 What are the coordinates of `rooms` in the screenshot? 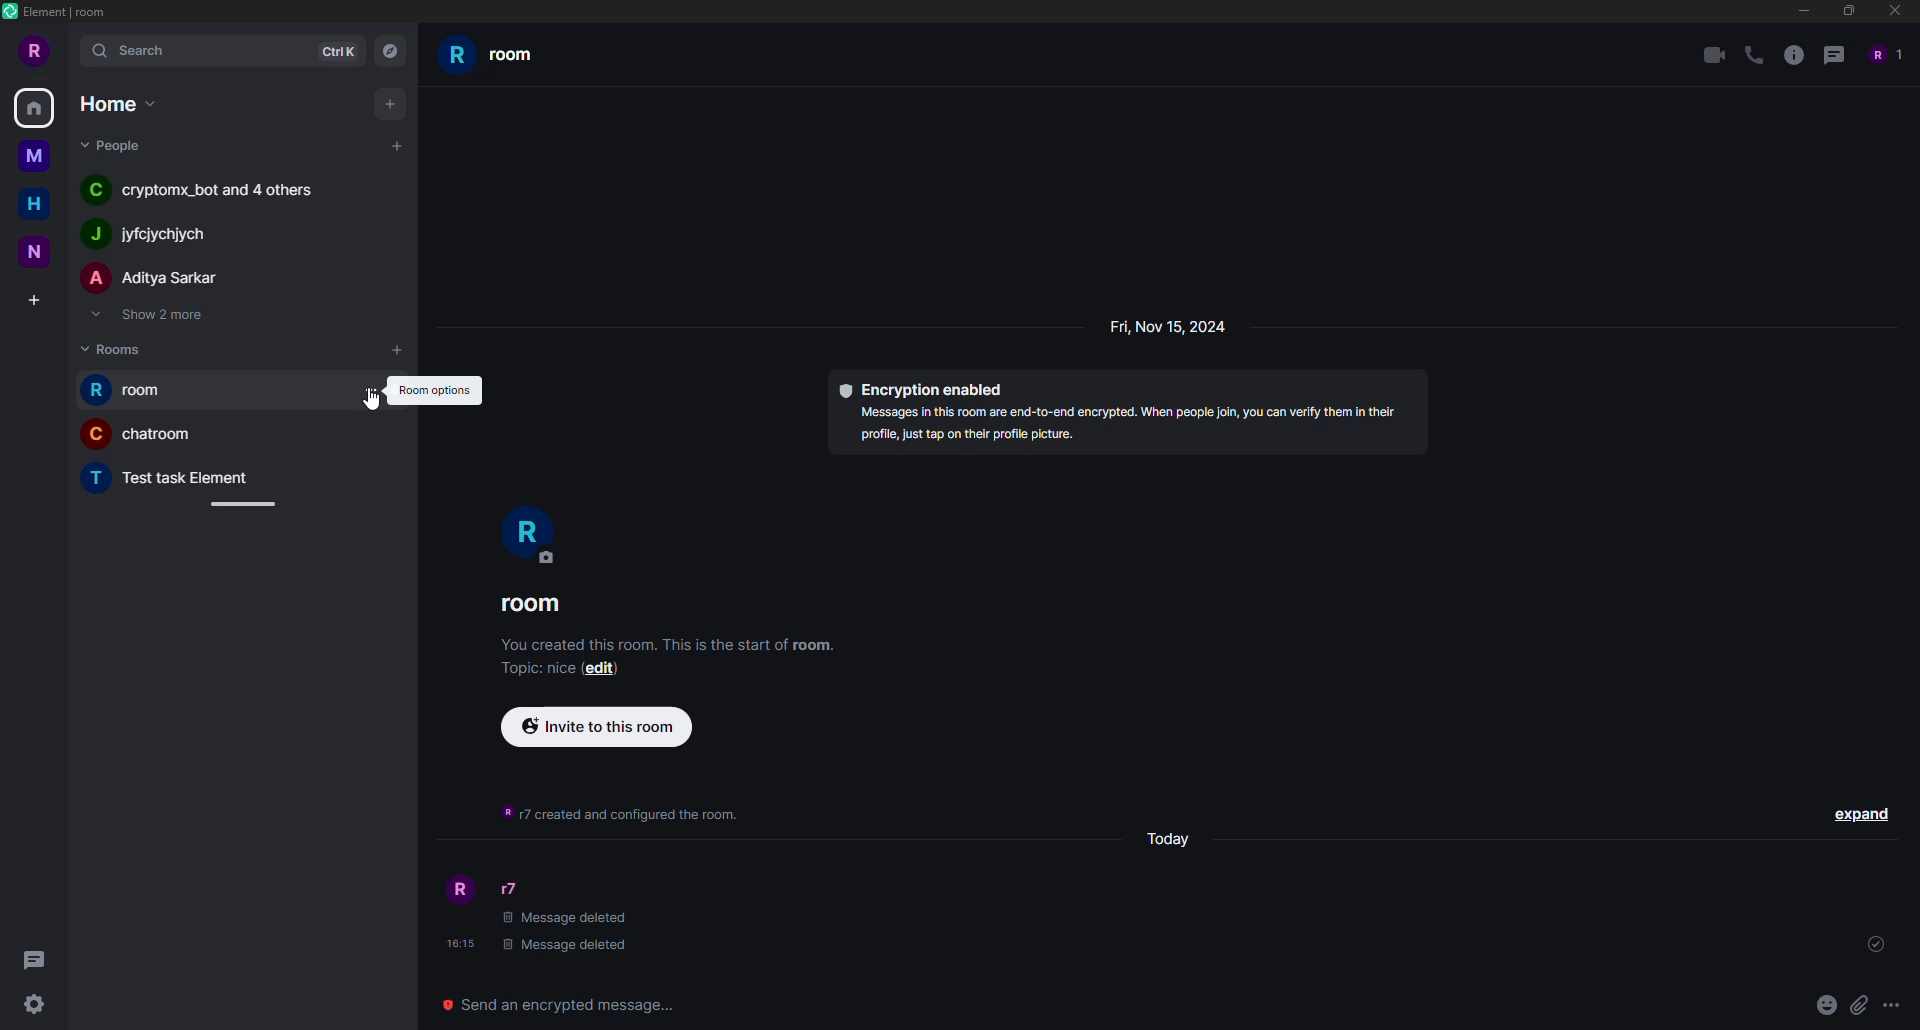 It's located at (118, 349).